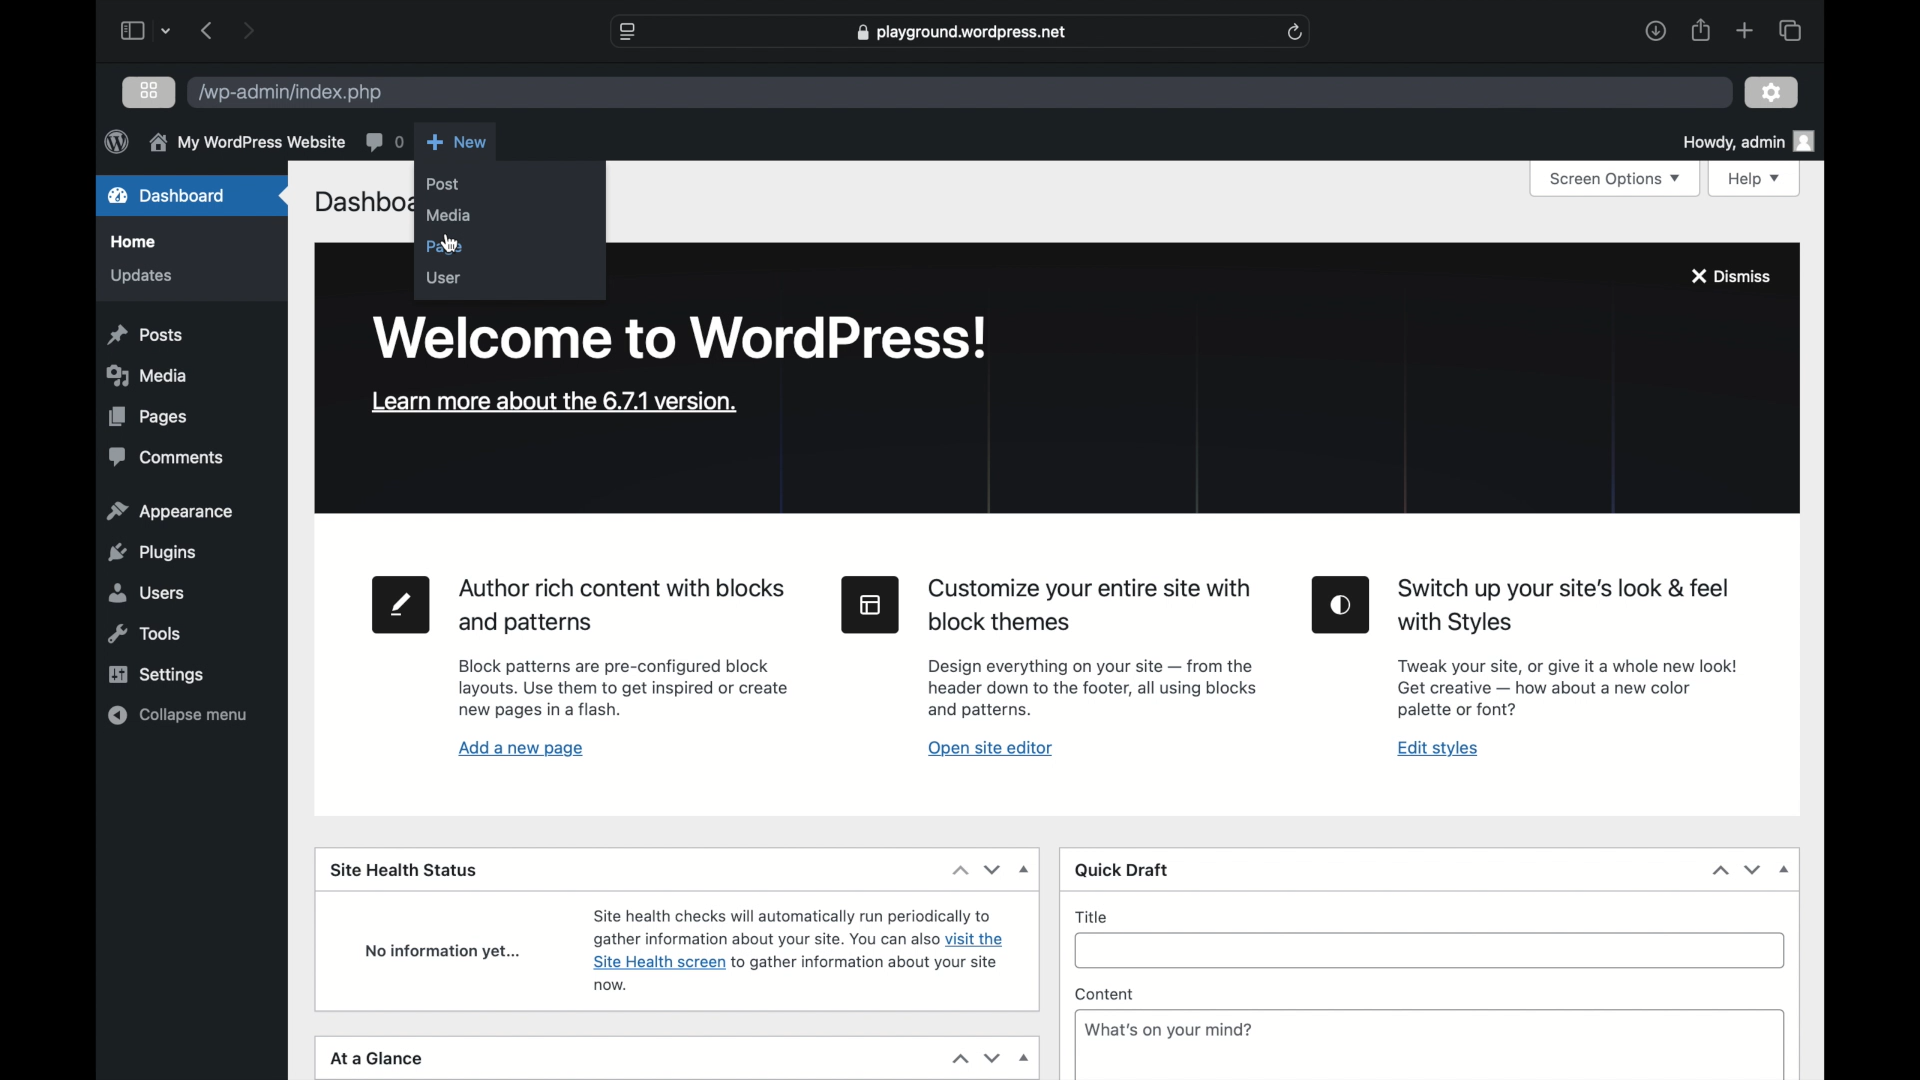 The width and height of the screenshot is (1920, 1080). What do you see at coordinates (246, 144) in the screenshot?
I see `my wordpress website` at bounding box center [246, 144].